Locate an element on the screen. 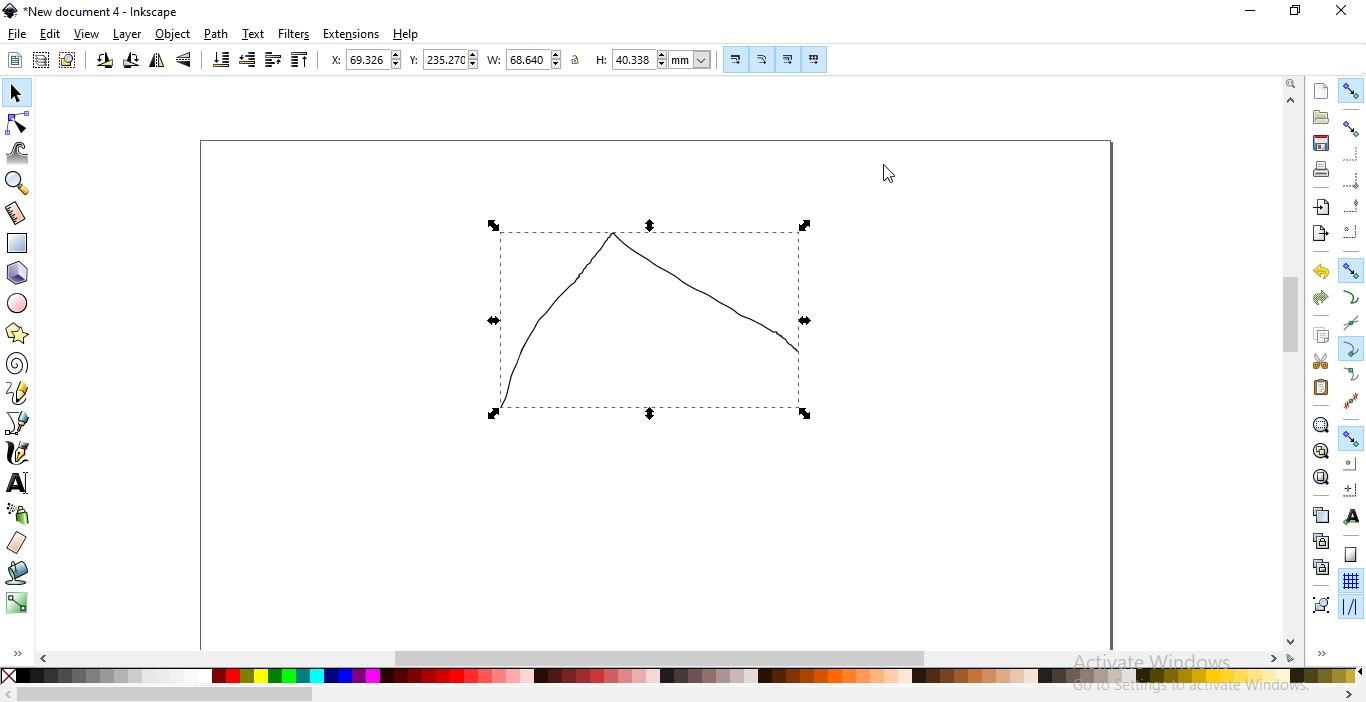 The image size is (1366, 702). snap nodes, paths and handles is located at coordinates (1349, 269).